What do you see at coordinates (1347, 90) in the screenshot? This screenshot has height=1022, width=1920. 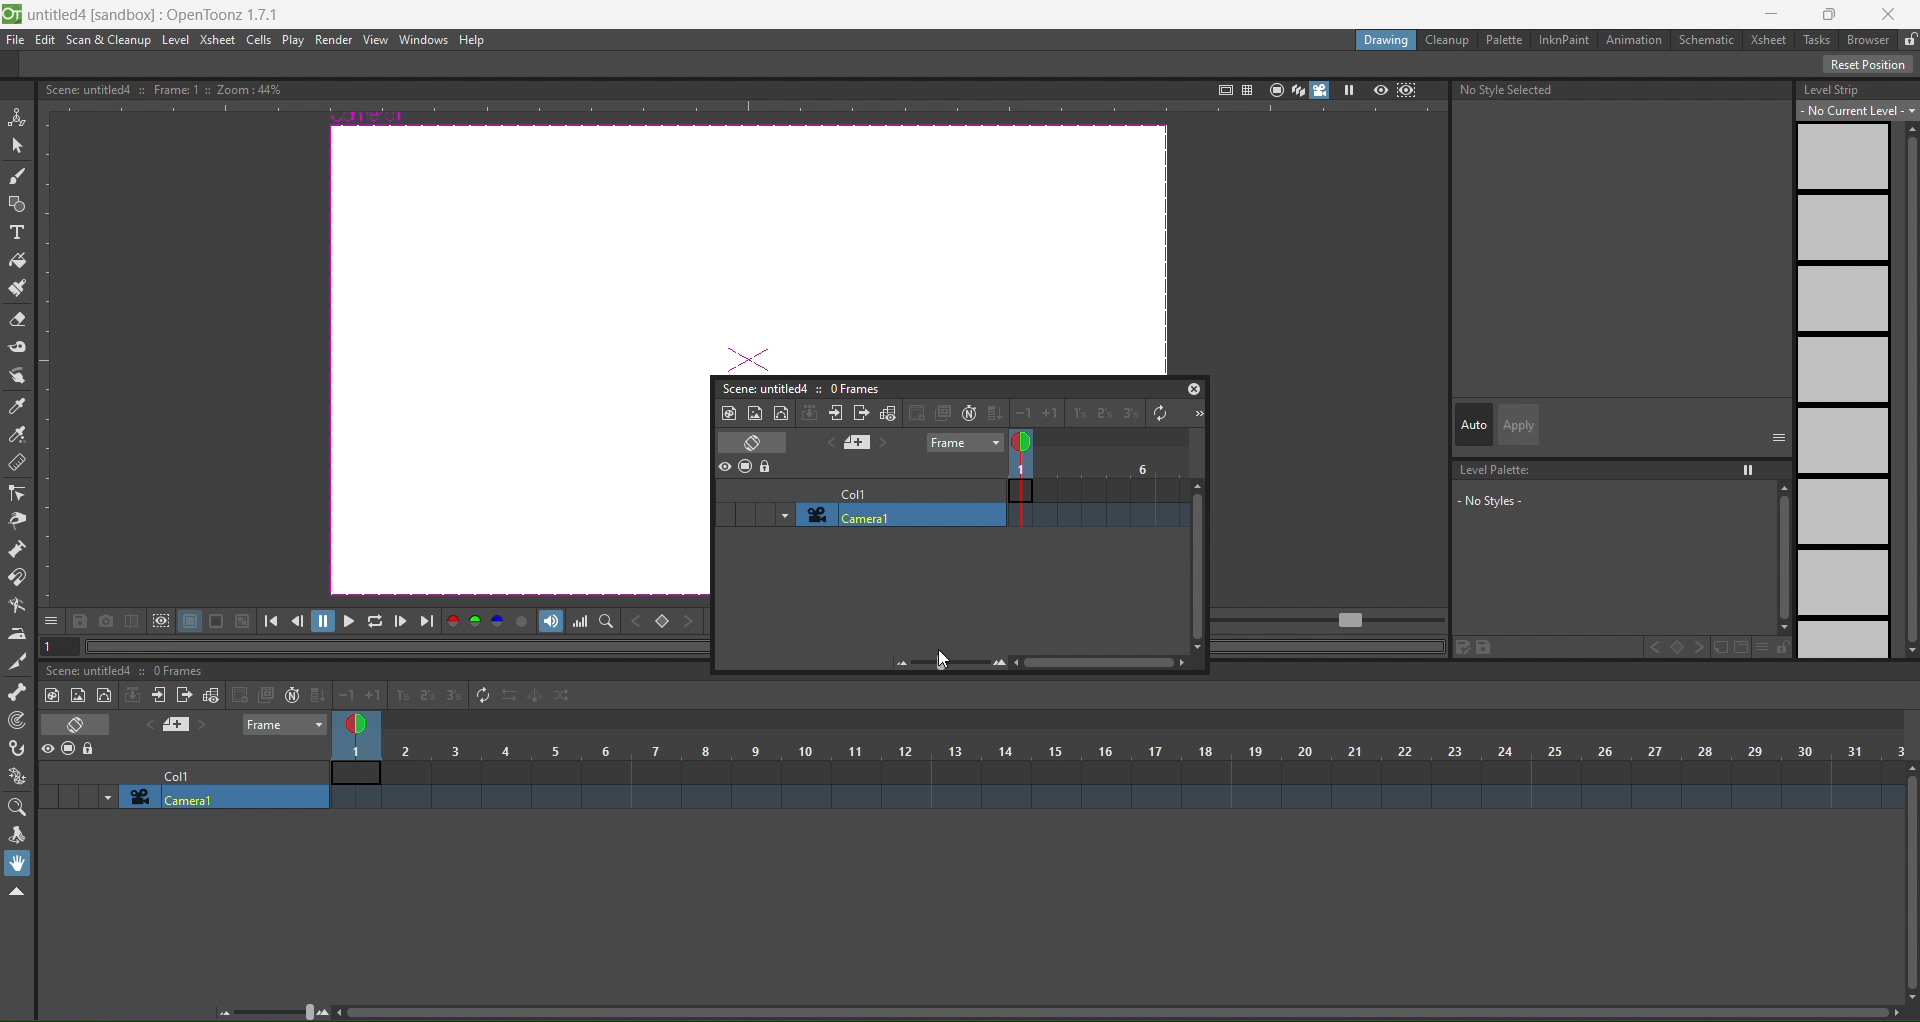 I see `freeze` at bounding box center [1347, 90].